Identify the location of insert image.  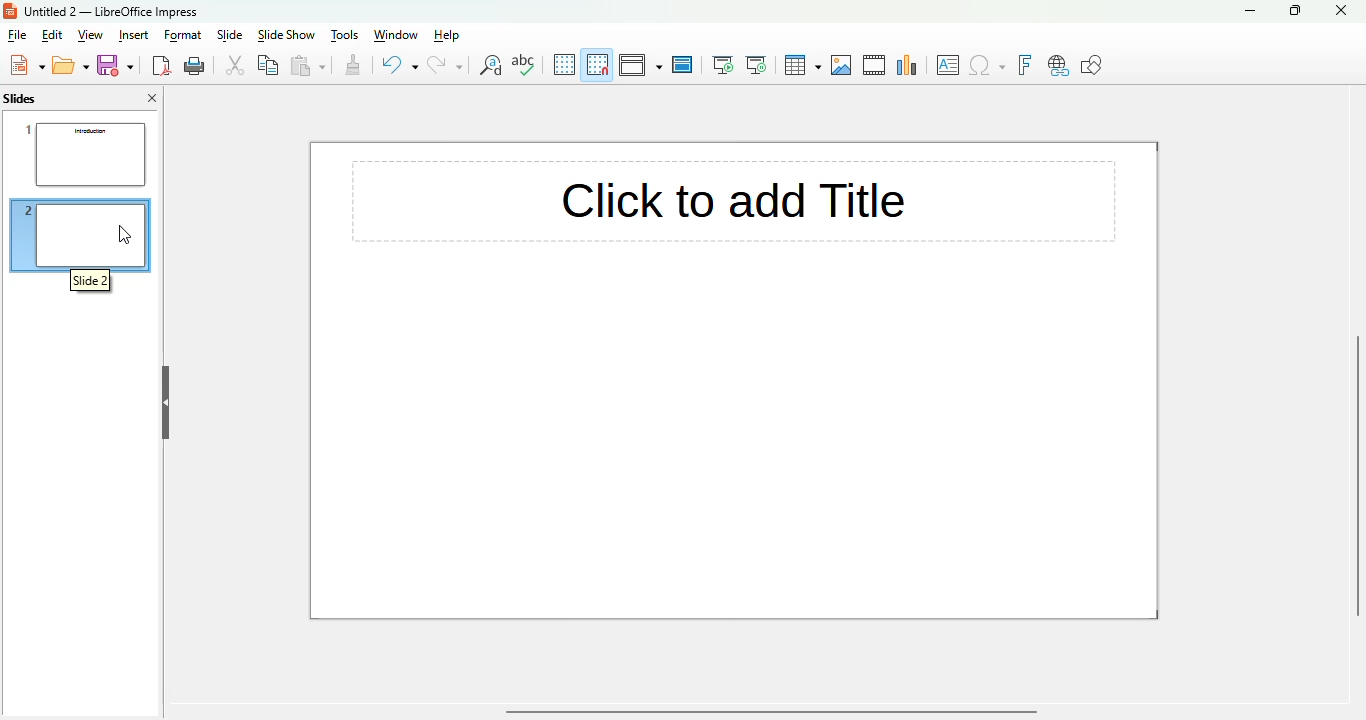
(843, 65).